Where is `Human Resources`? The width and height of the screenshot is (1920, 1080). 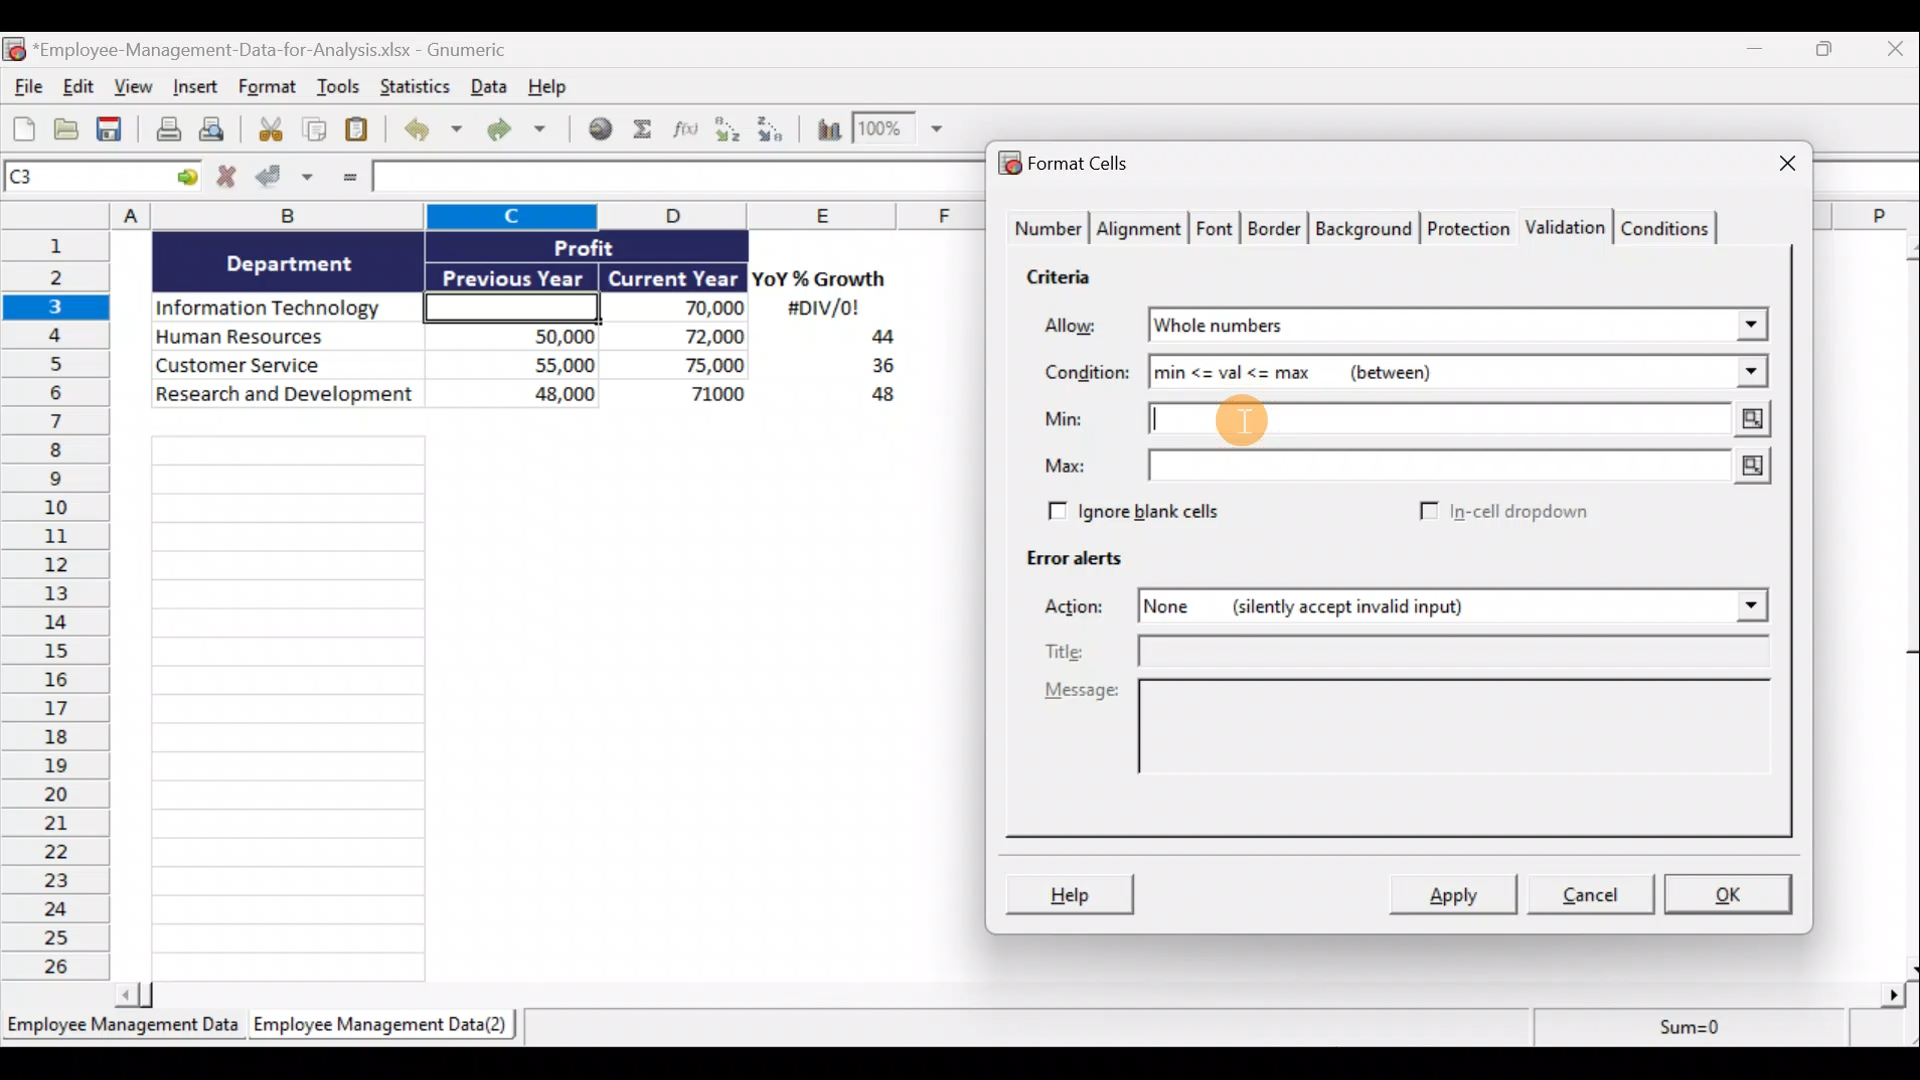
Human Resources is located at coordinates (283, 338).